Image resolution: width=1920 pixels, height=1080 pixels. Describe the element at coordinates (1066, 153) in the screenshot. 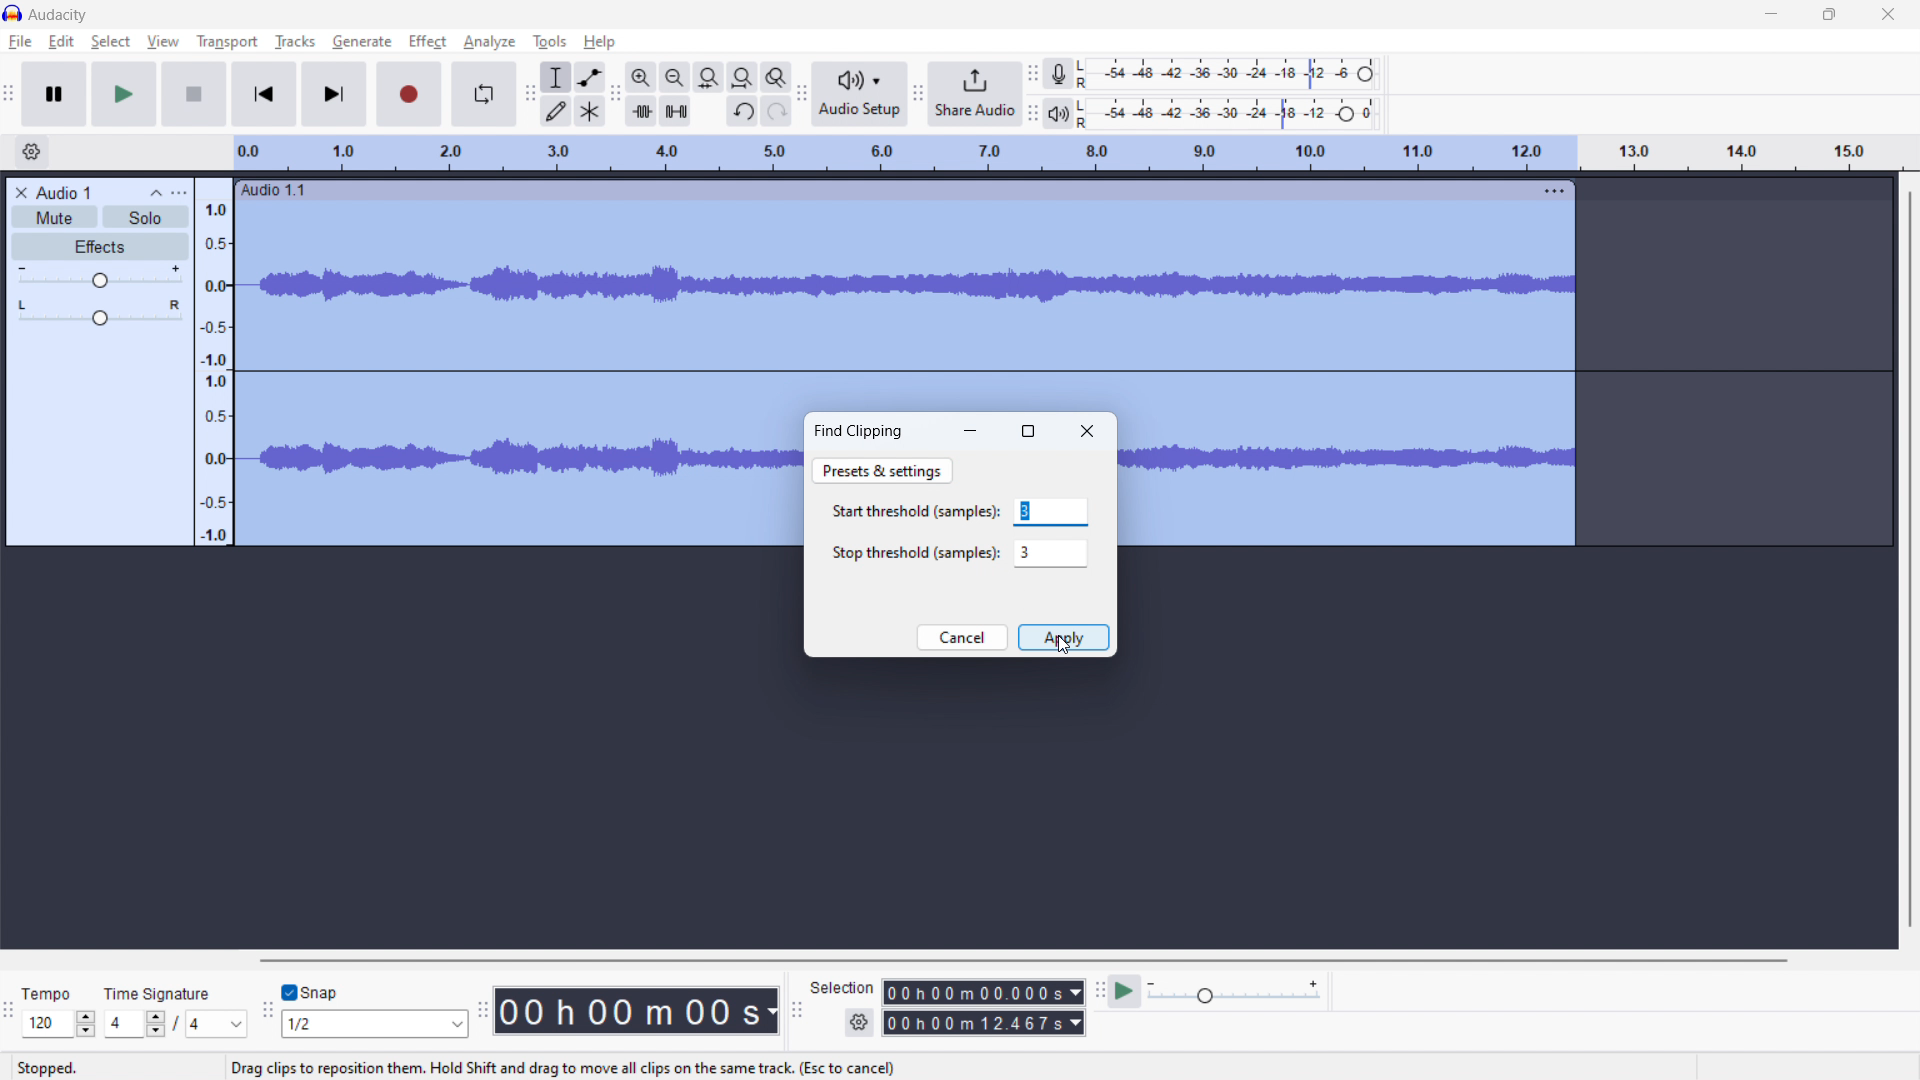

I see `timeline` at that location.